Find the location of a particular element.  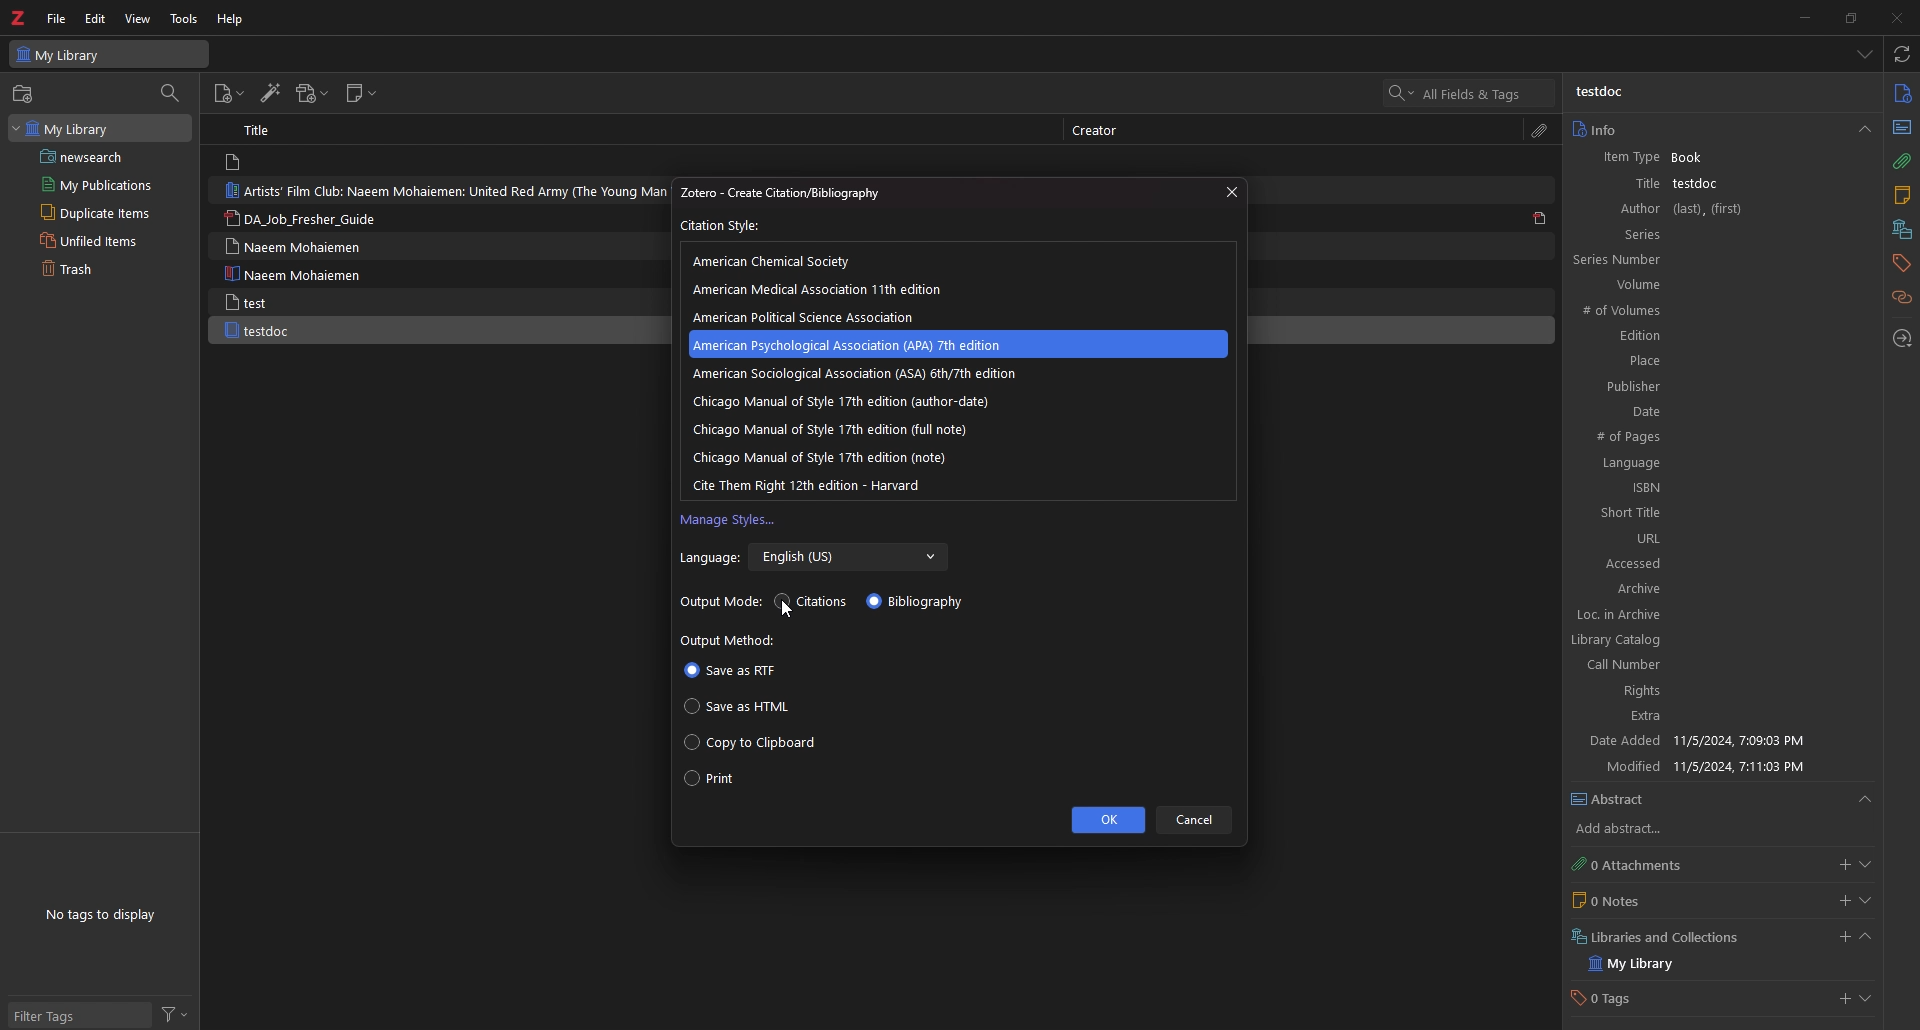

American Psychological Association (APA) 7th edition is located at coordinates (863, 344).